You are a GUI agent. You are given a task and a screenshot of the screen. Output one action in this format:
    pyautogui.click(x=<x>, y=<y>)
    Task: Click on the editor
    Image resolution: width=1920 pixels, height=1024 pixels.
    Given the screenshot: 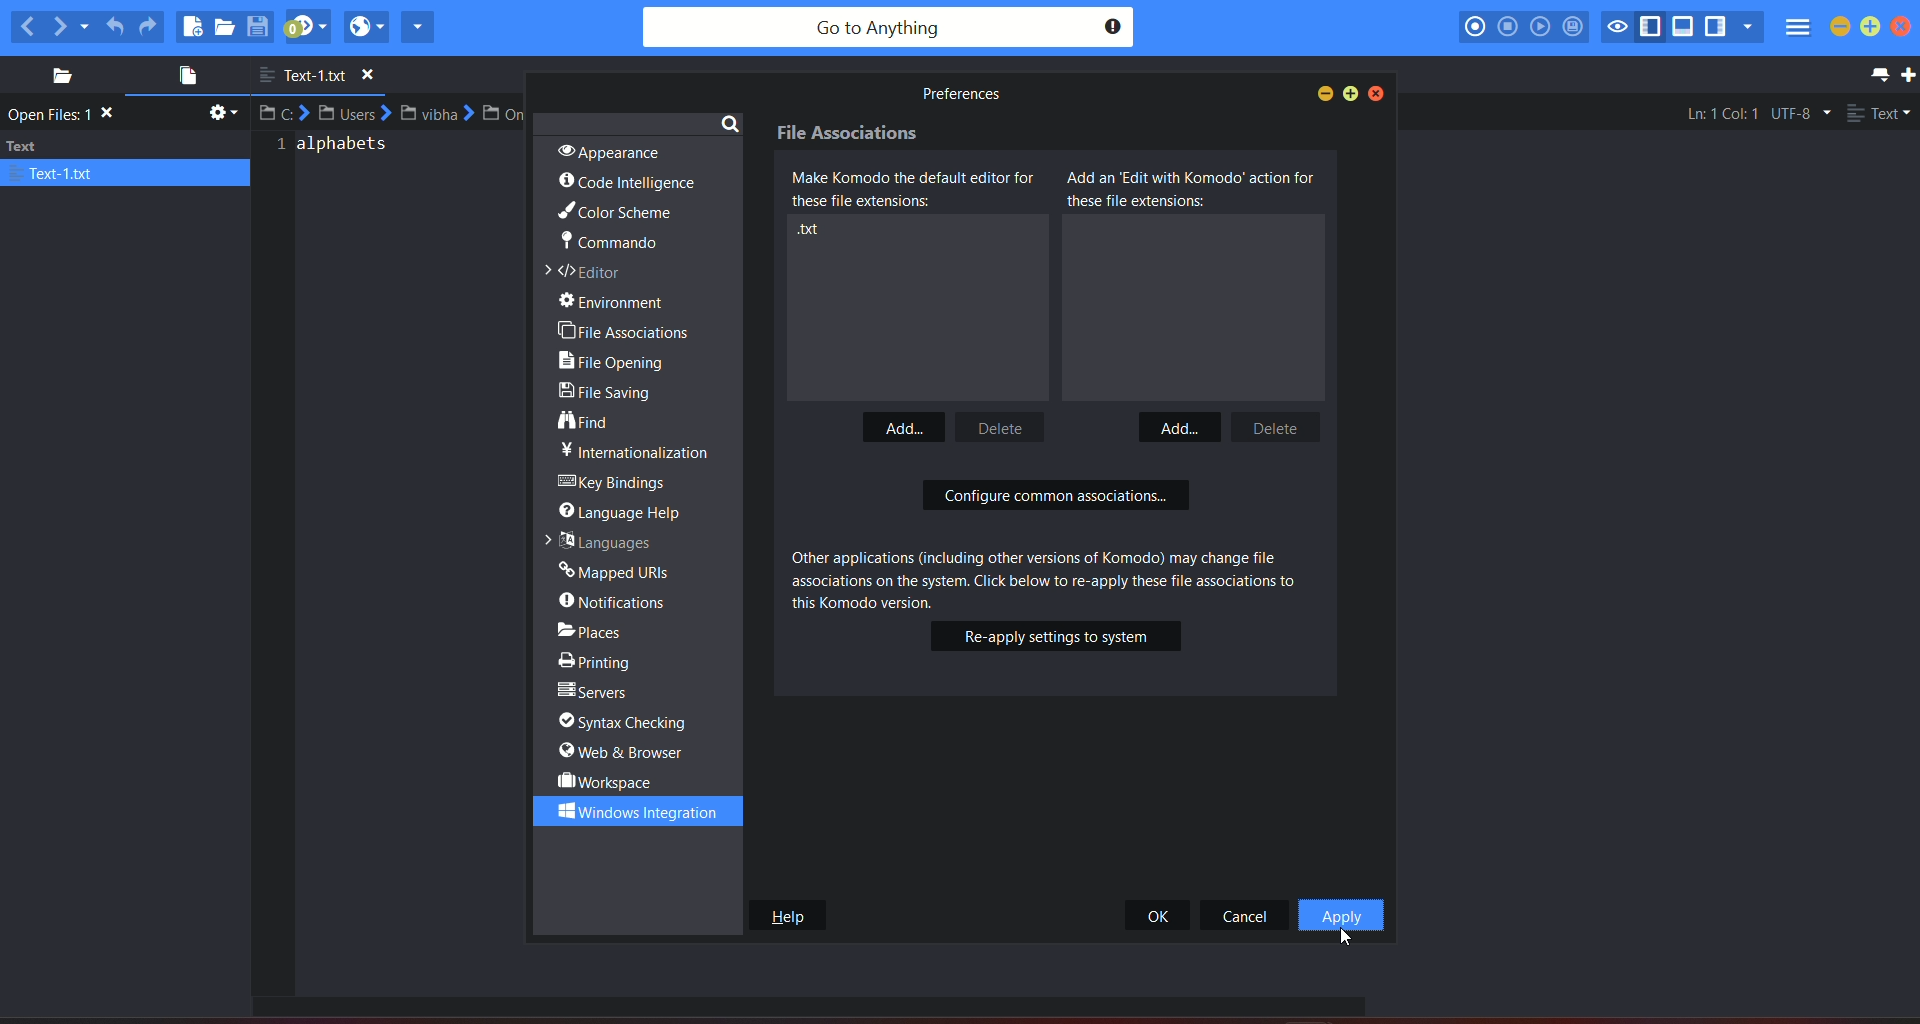 What is the action you would take?
    pyautogui.click(x=589, y=273)
    